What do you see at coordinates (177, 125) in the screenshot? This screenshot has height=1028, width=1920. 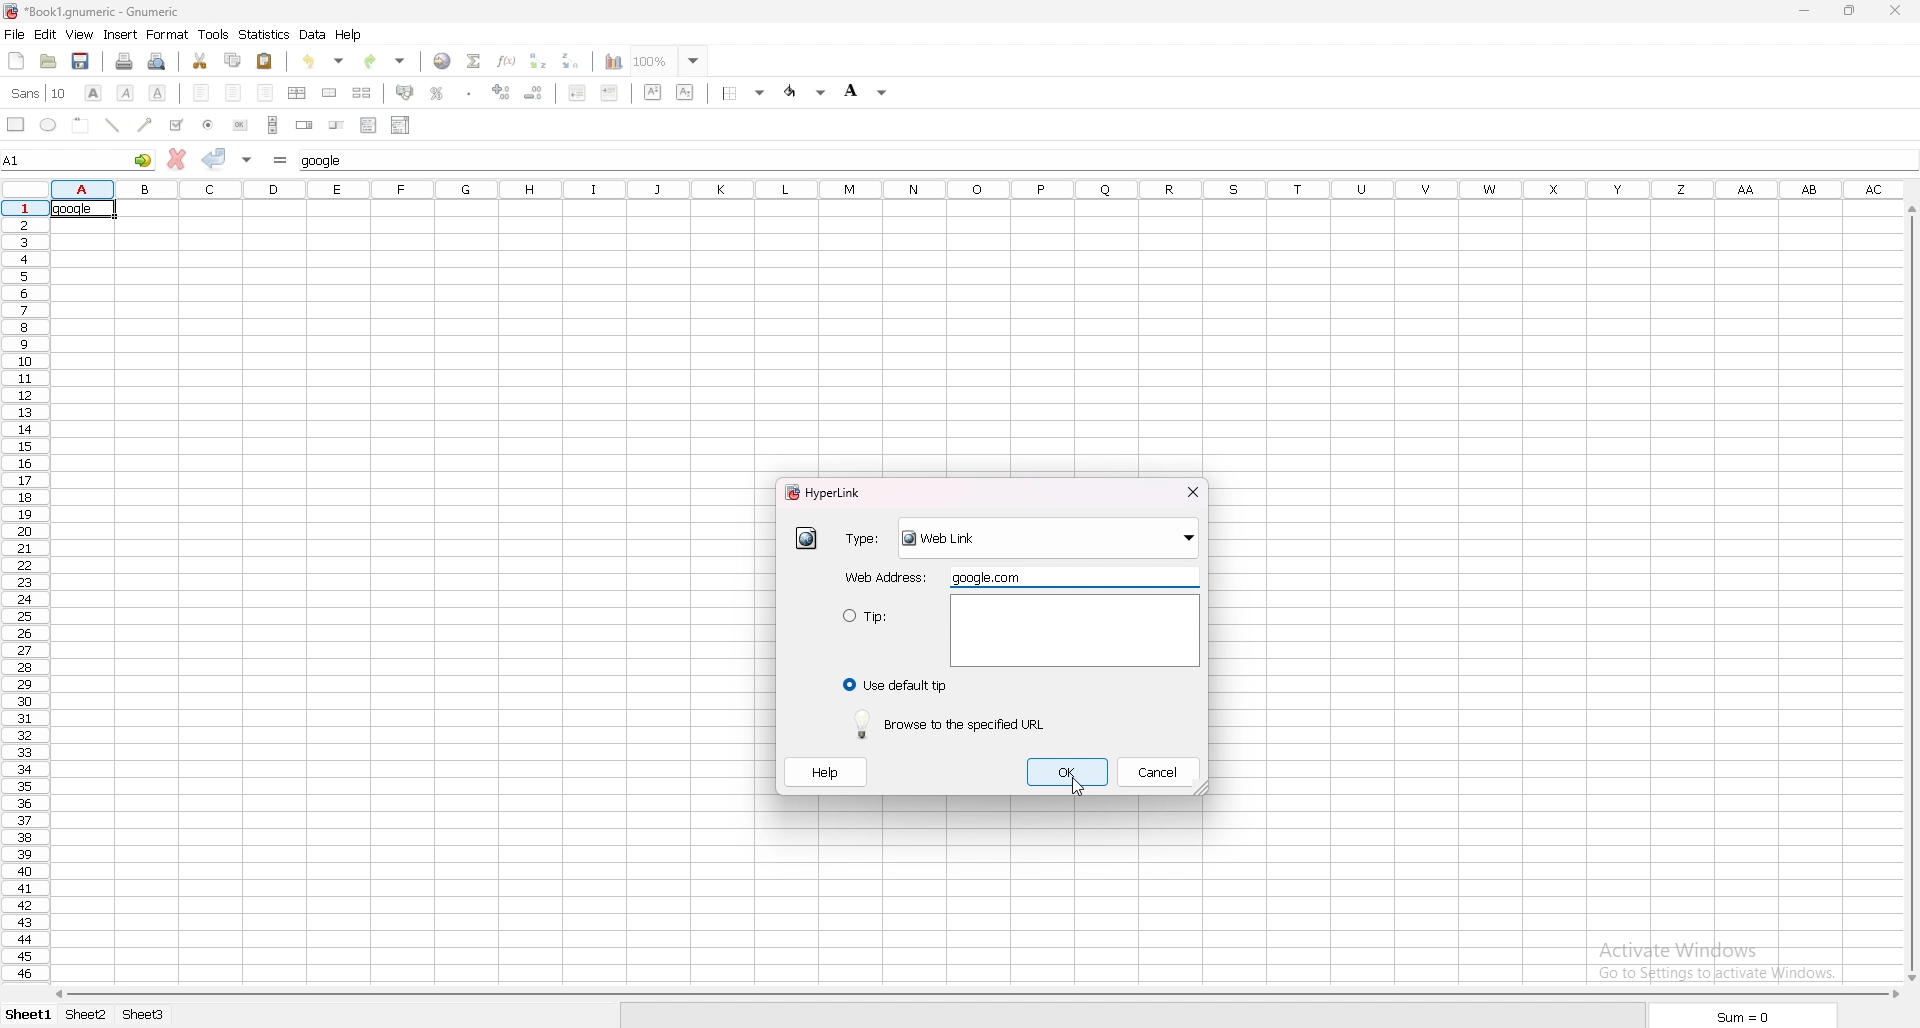 I see `tickbox` at bounding box center [177, 125].